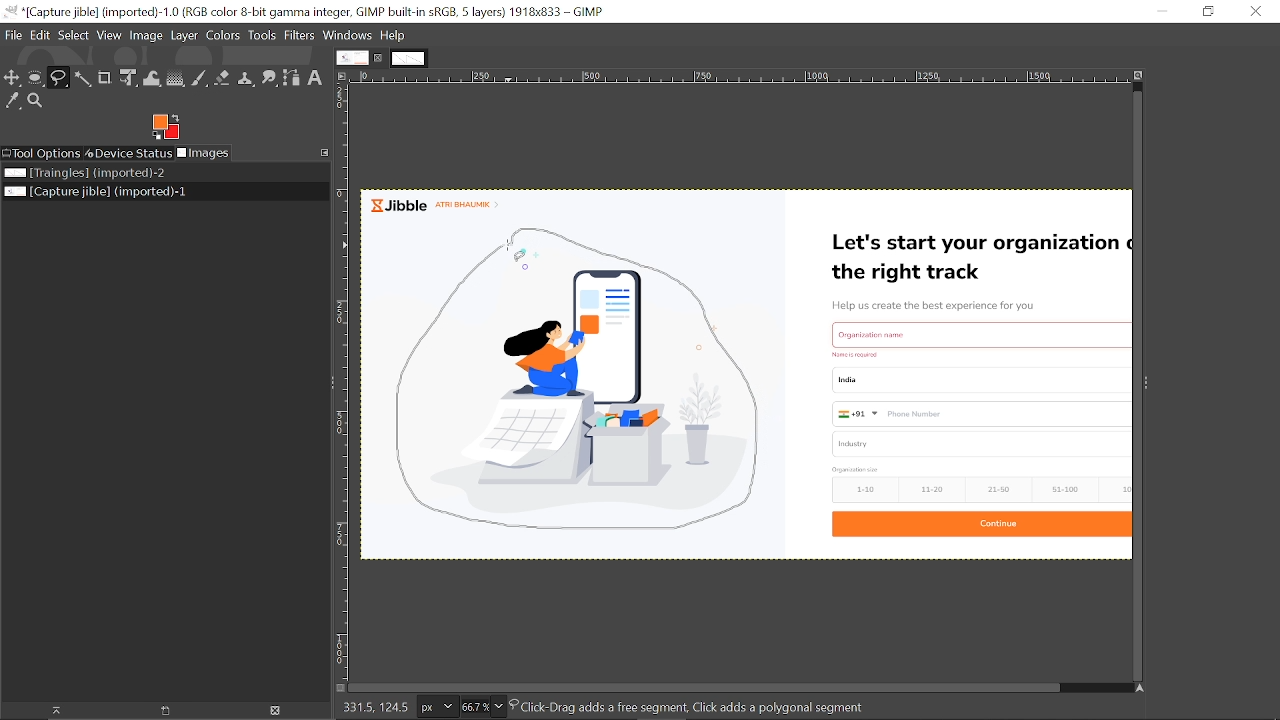  I want to click on Paintbrush tool, so click(200, 78).